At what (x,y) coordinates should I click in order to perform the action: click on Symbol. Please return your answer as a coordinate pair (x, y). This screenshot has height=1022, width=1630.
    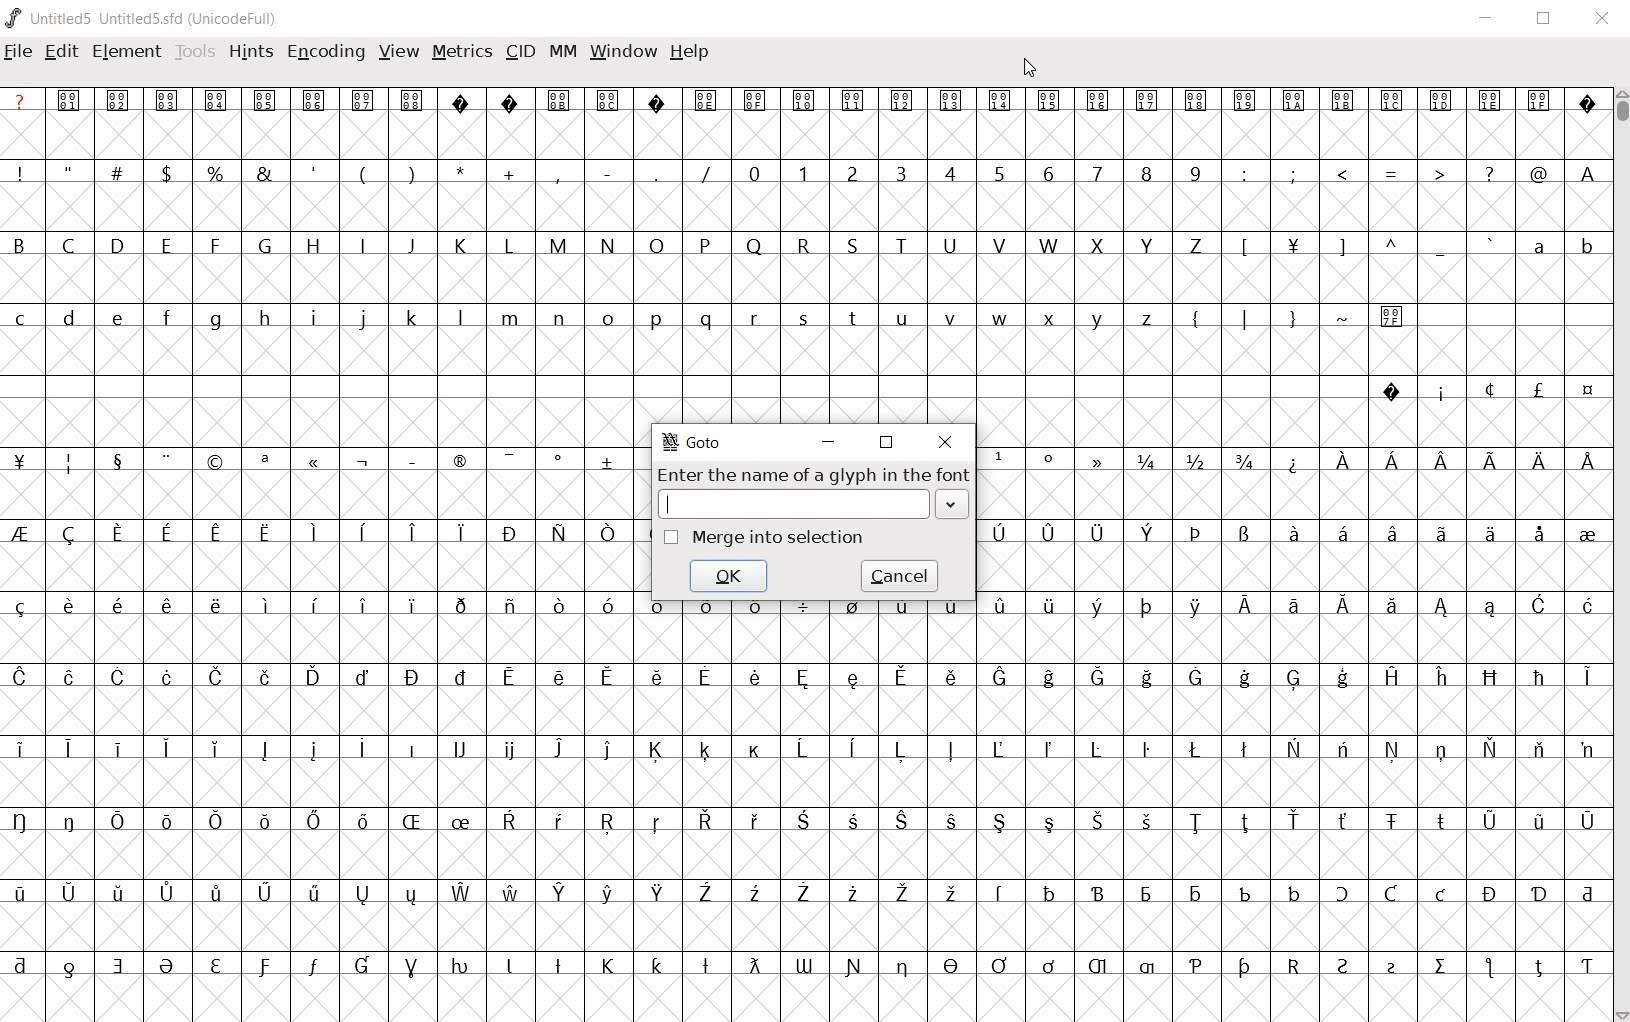
    Looking at the image, I should click on (755, 608).